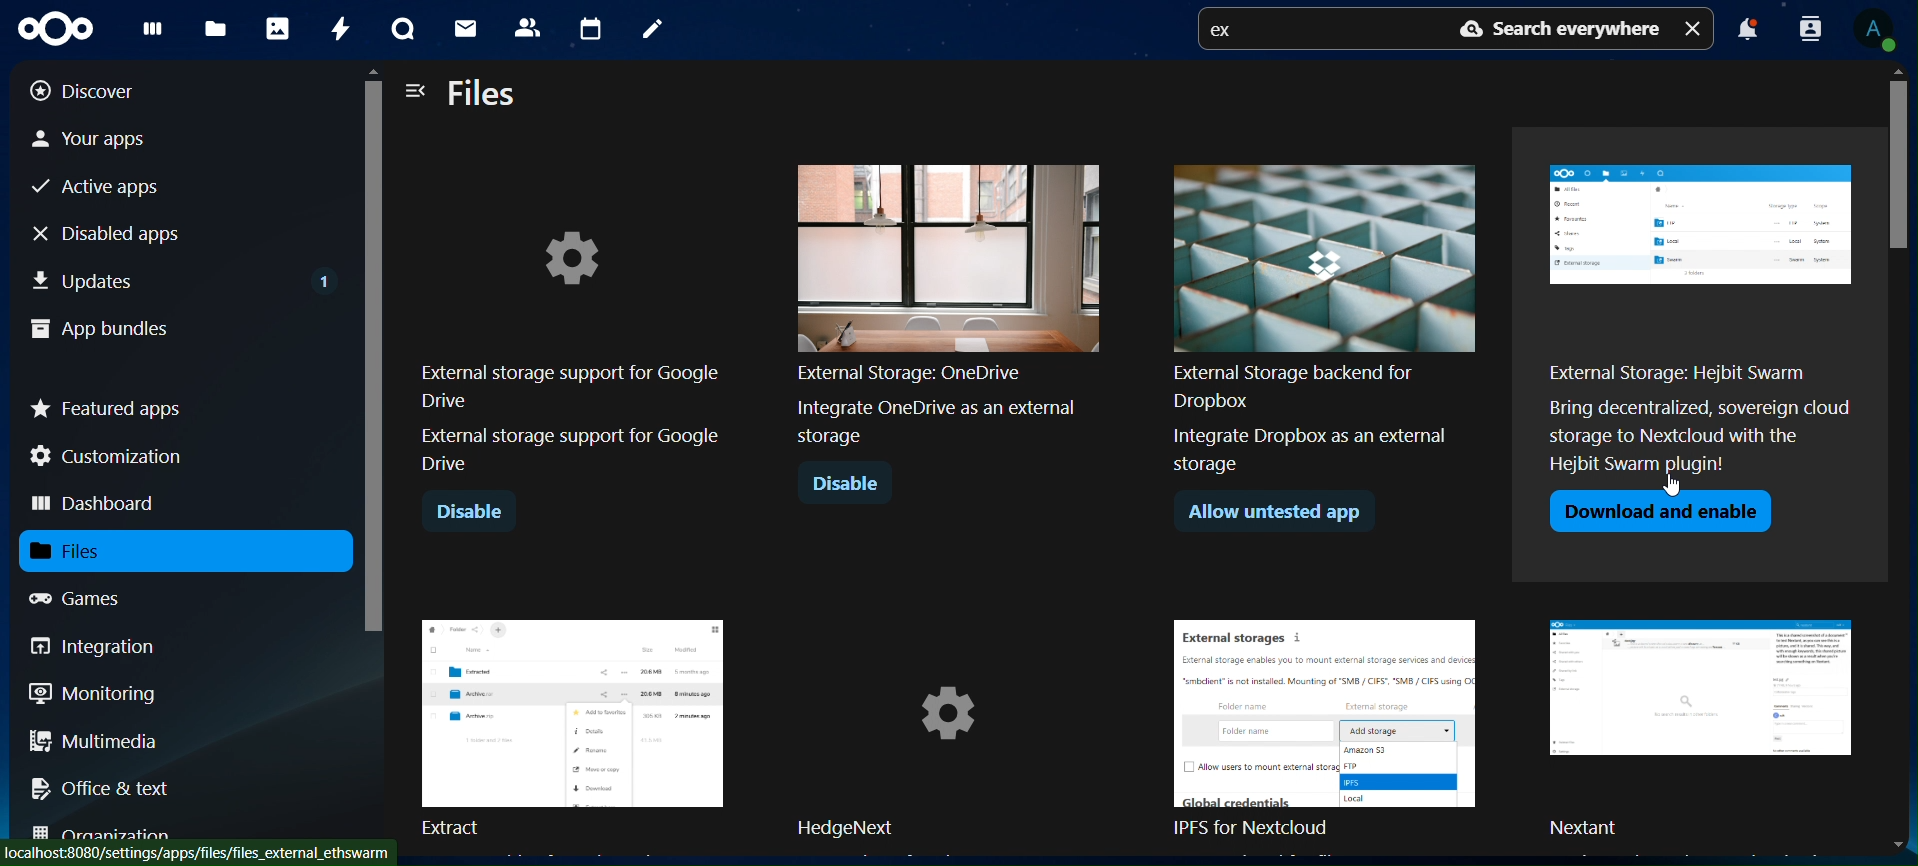 Image resolution: width=1918 pixels, height=866 pixels. Describe the element at coordinates (98, 91) in the screenshot. I see `discover` at that location.